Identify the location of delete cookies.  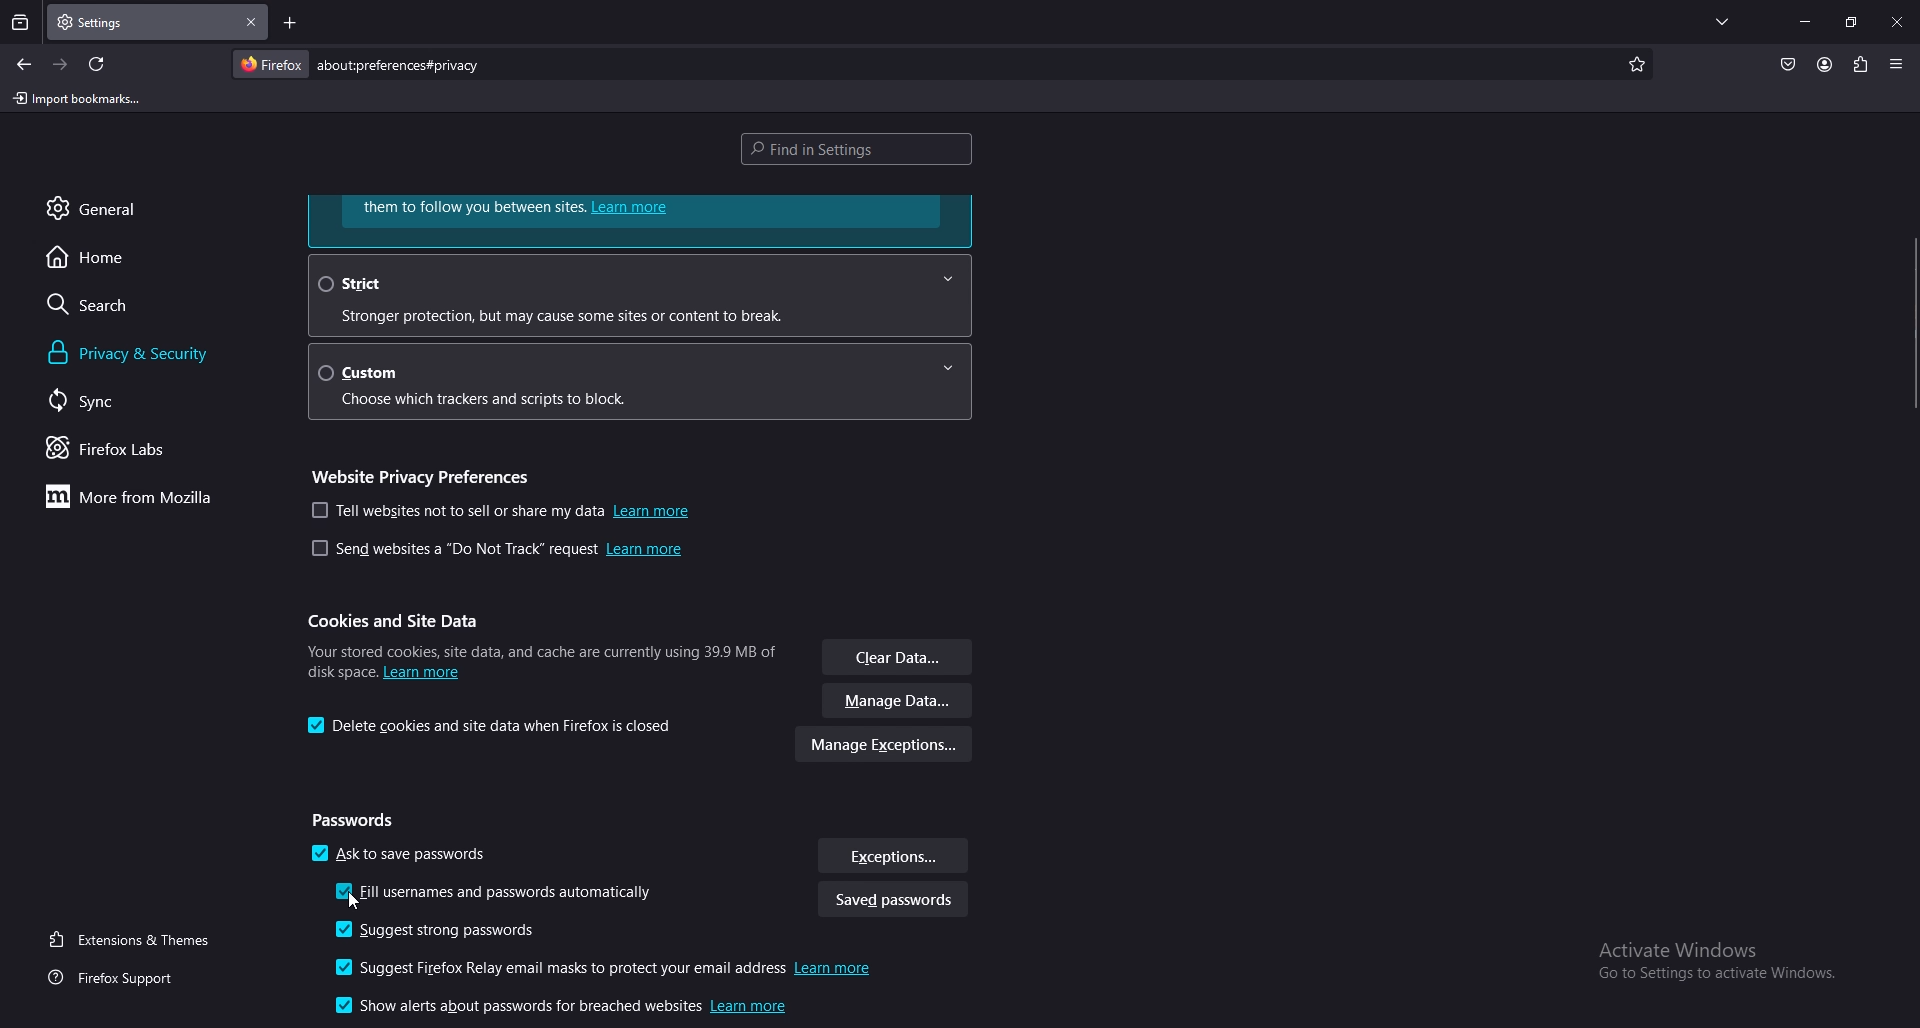
(495, 726).